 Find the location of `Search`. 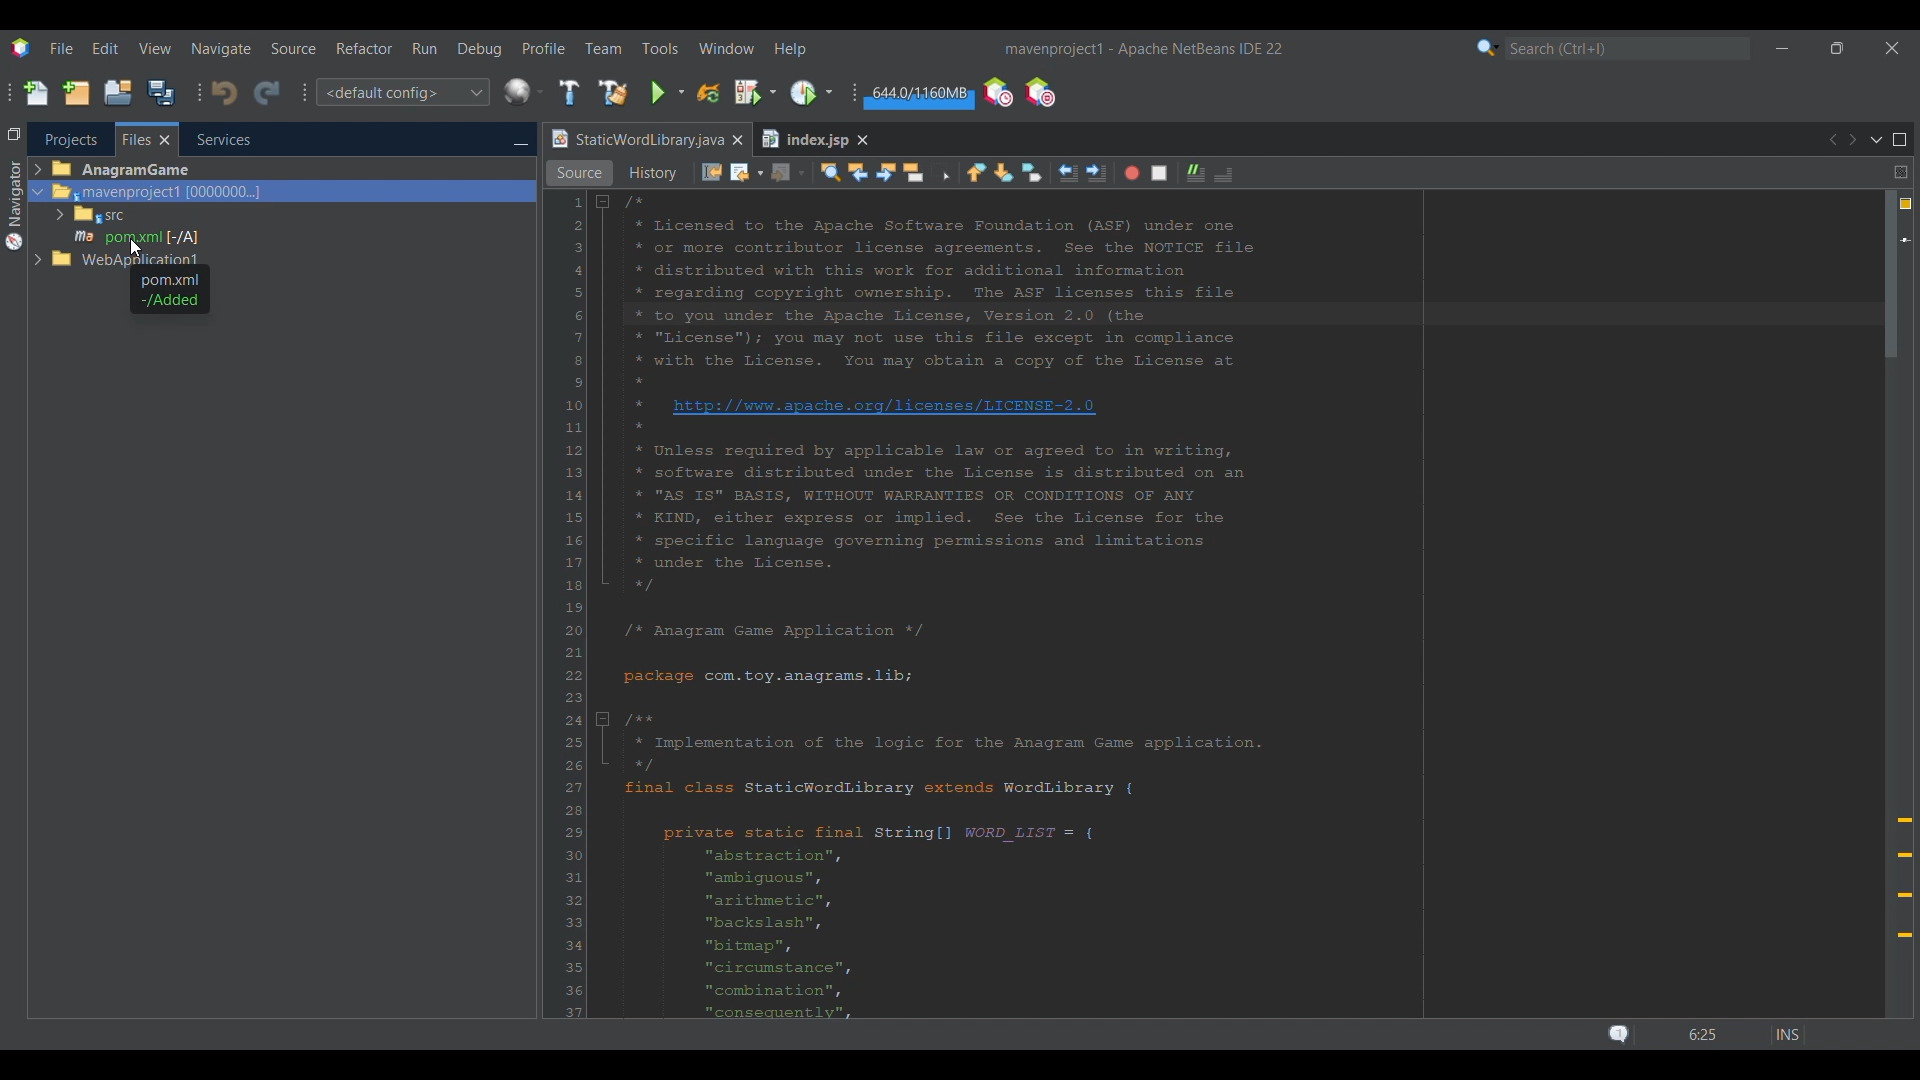

Search is located at coordinates (1628, 49).